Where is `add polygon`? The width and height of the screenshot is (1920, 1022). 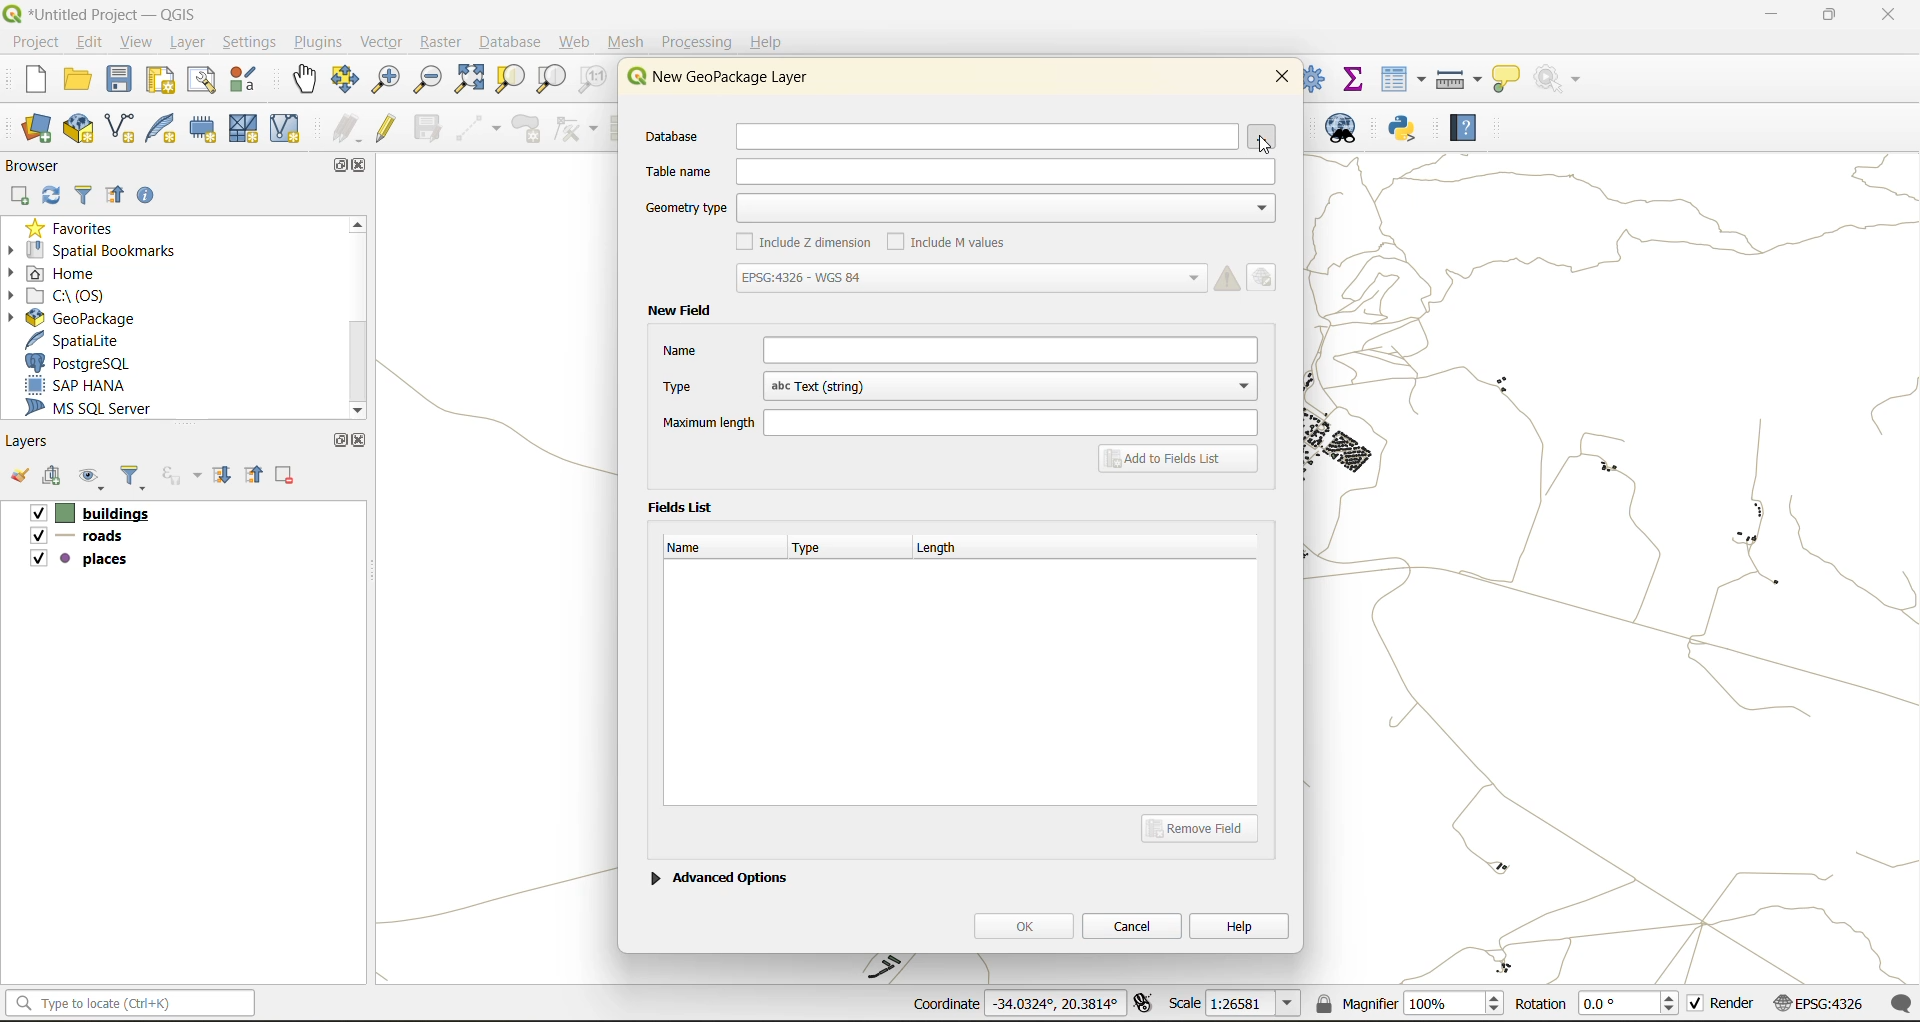
add polygon is located at coordinates (529, 134).